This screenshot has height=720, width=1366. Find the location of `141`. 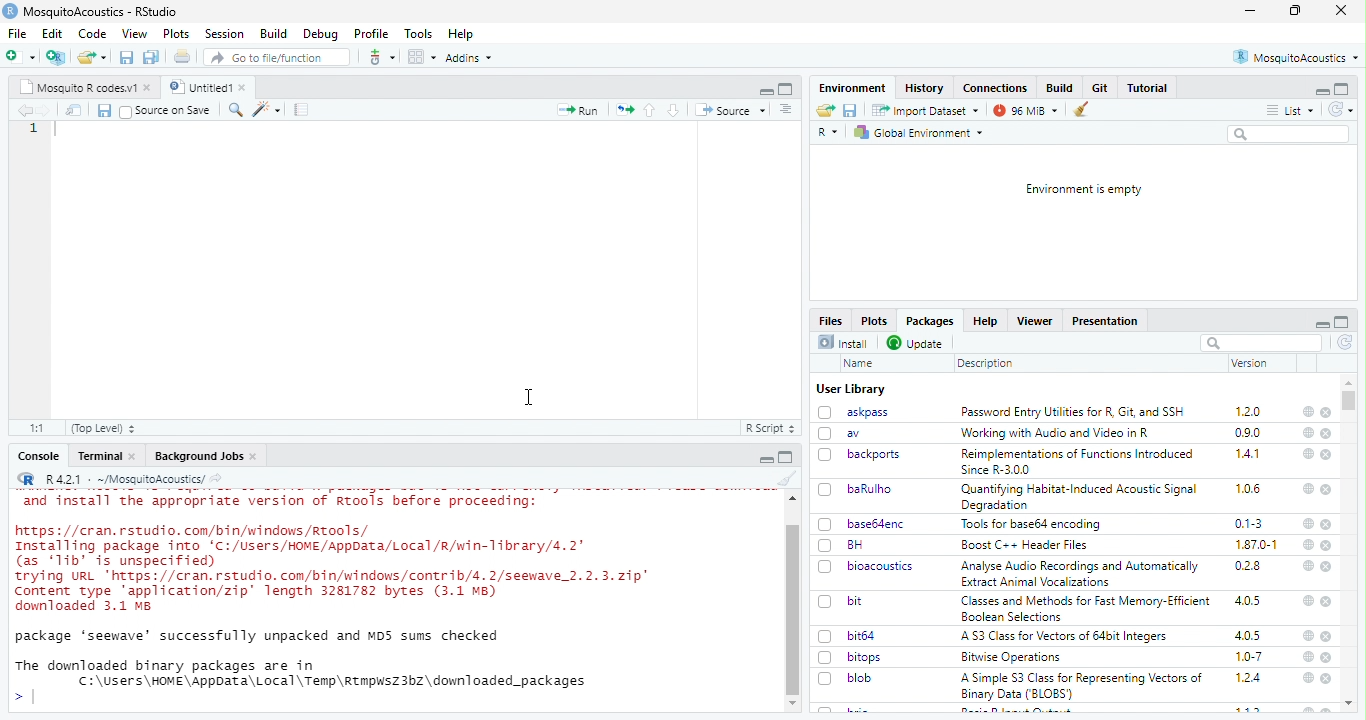

141 is located at coordinates (1249, 454).